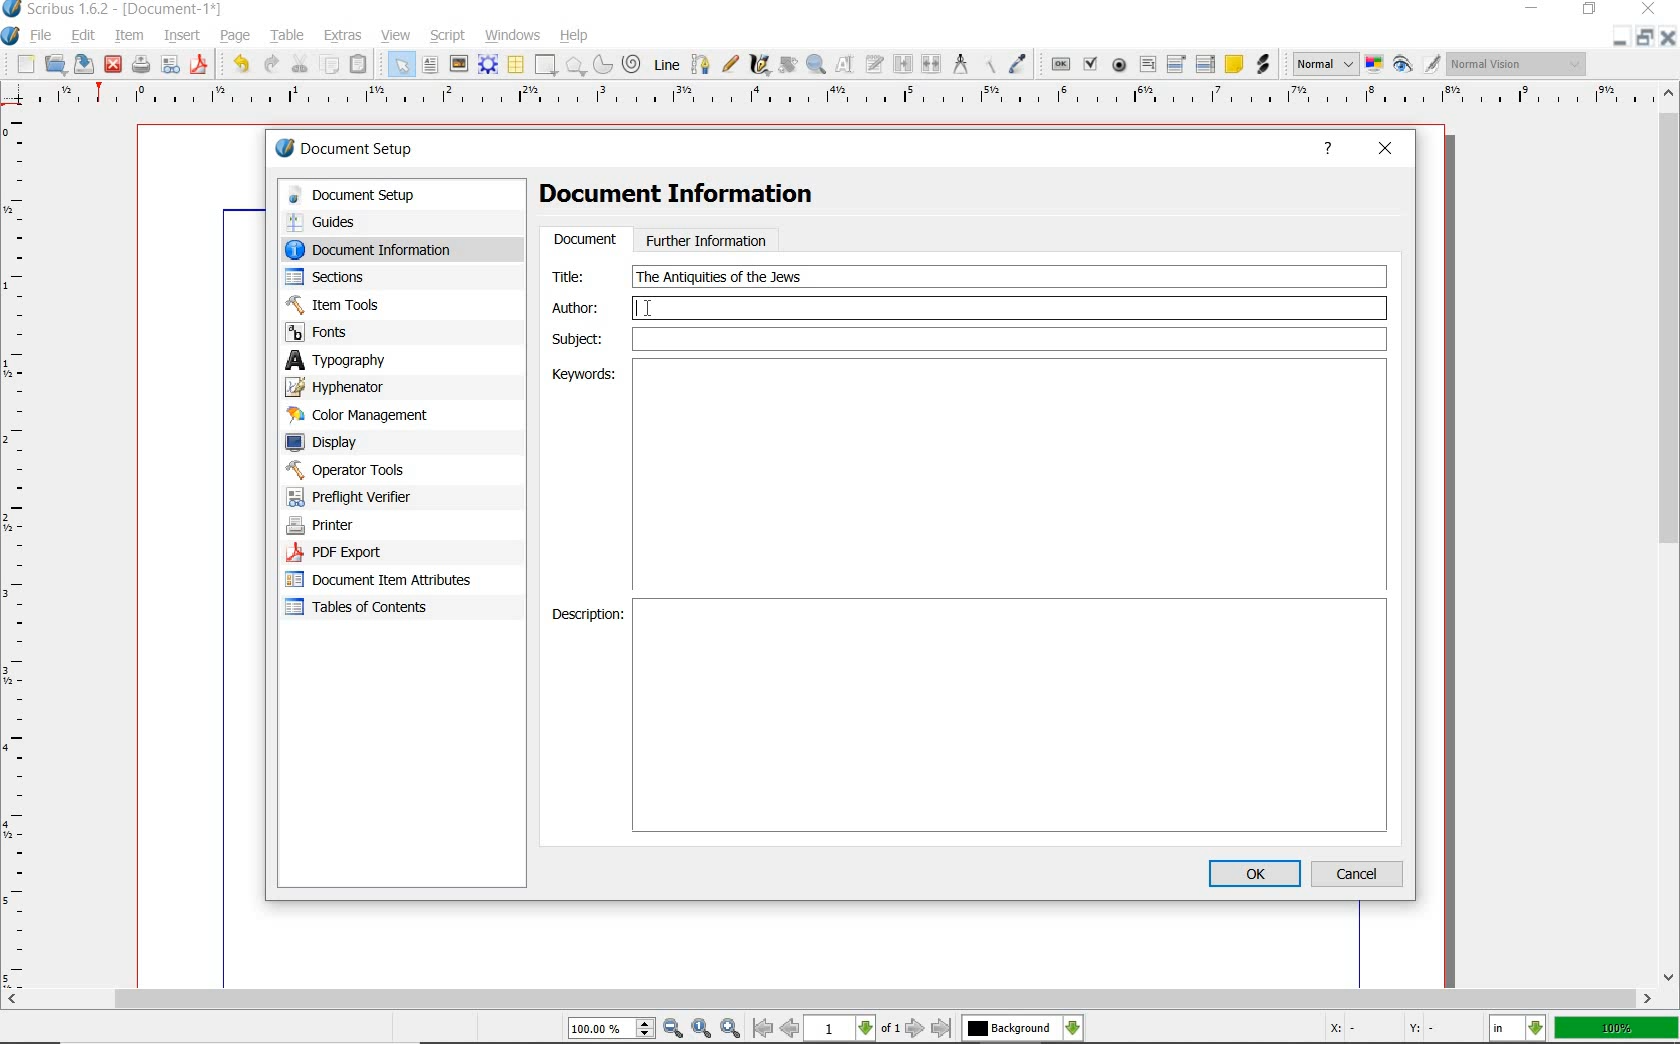 This screenshot has width=1680, height=1044. Describe the element at coordinates (514, 36) in the screenshot. I see `windows` at that location.